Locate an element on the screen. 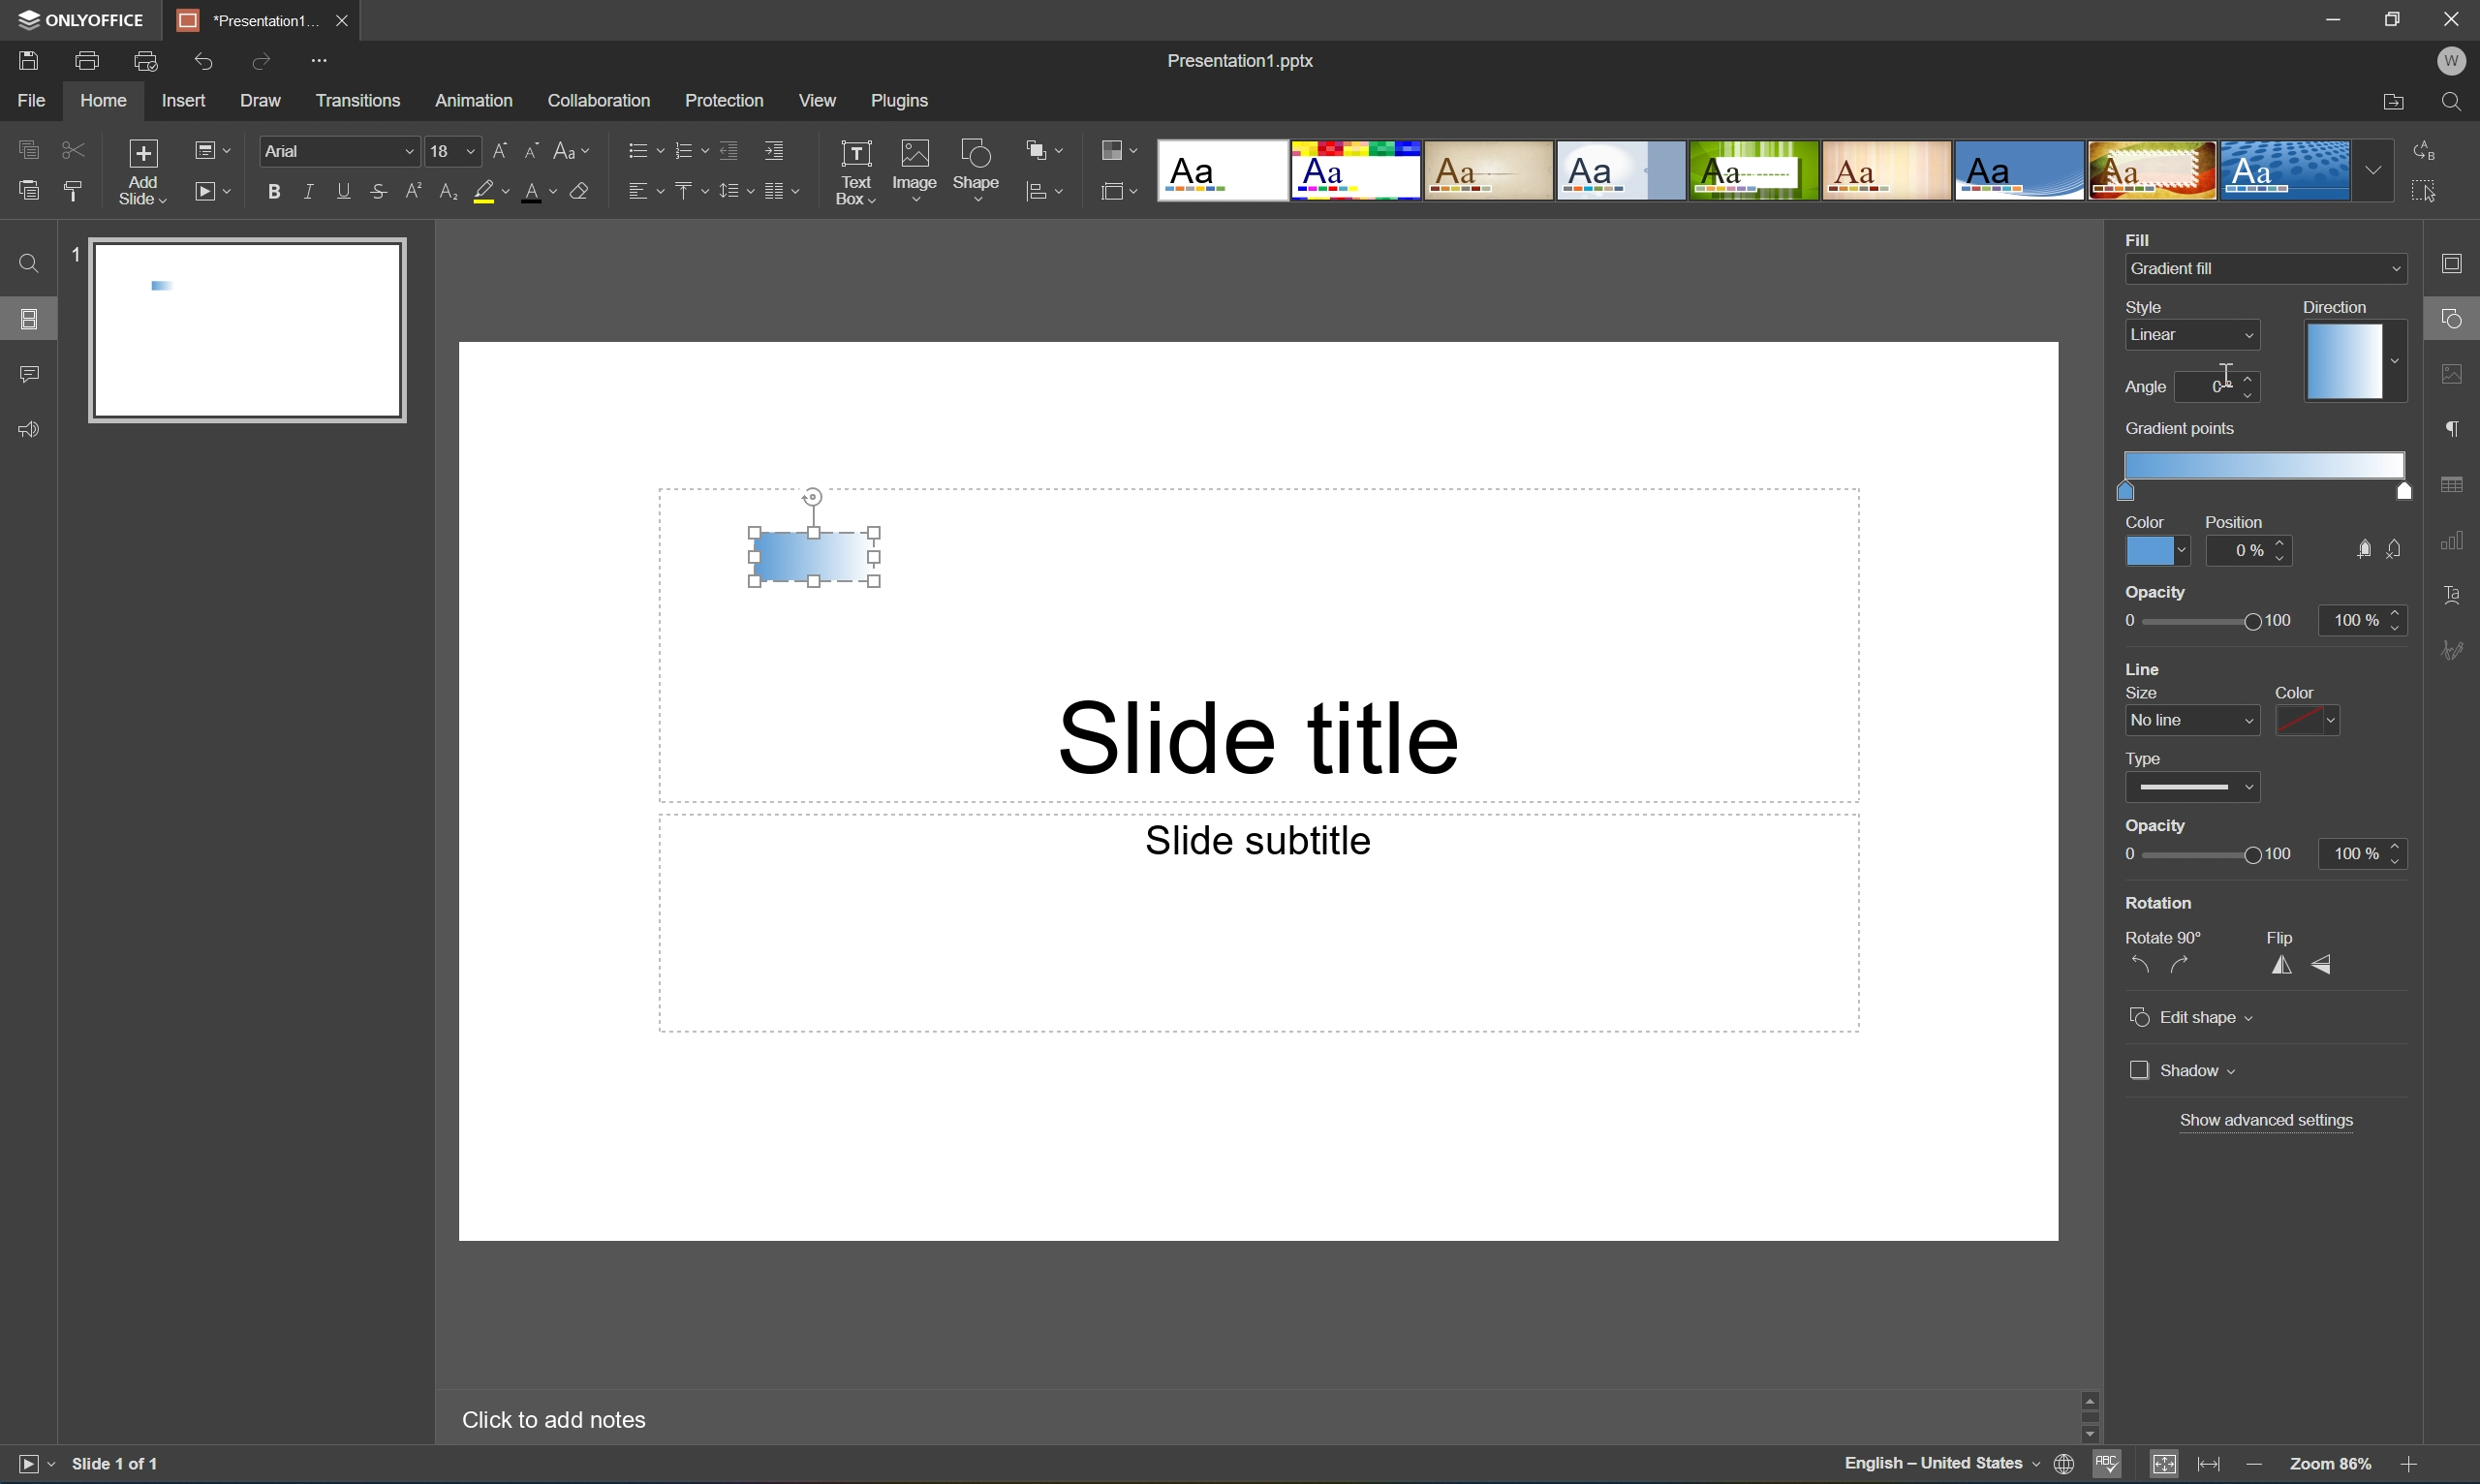  Highlight is located at coordinates (492, 193).